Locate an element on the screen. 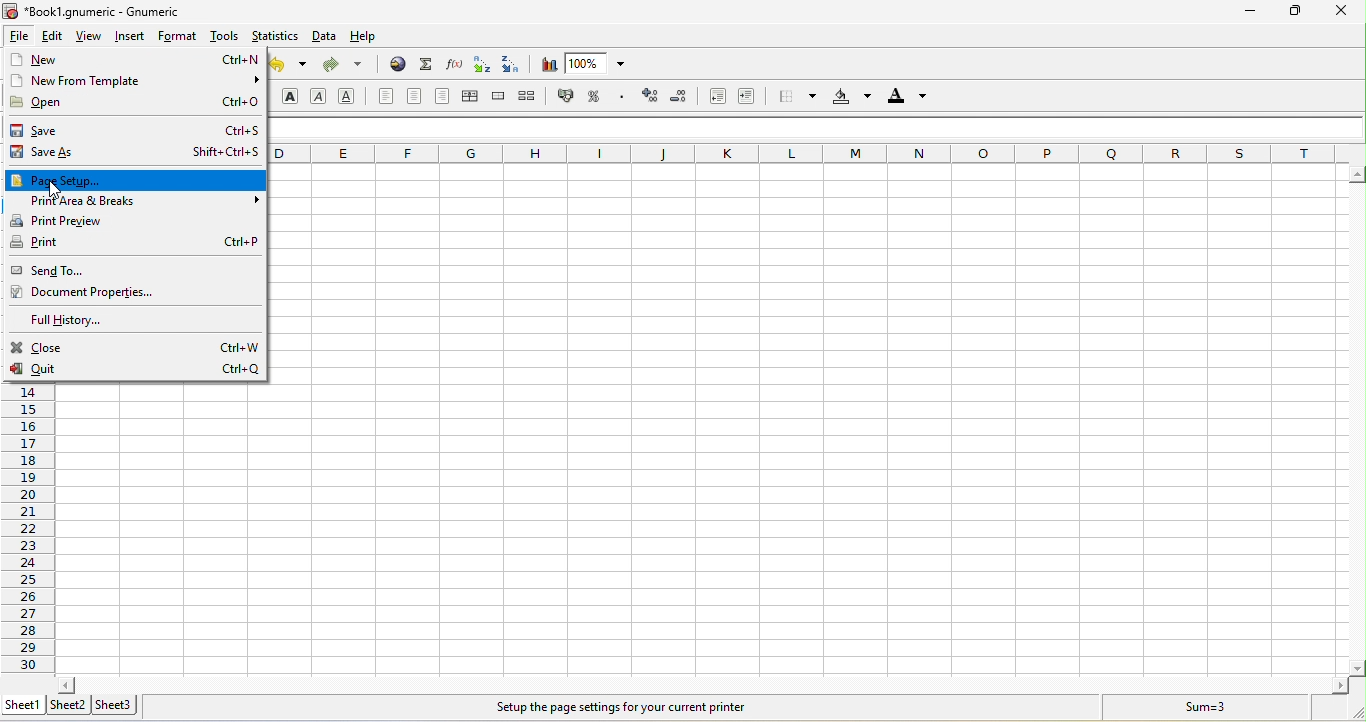  minimize is located at coordinates (1251, 12).